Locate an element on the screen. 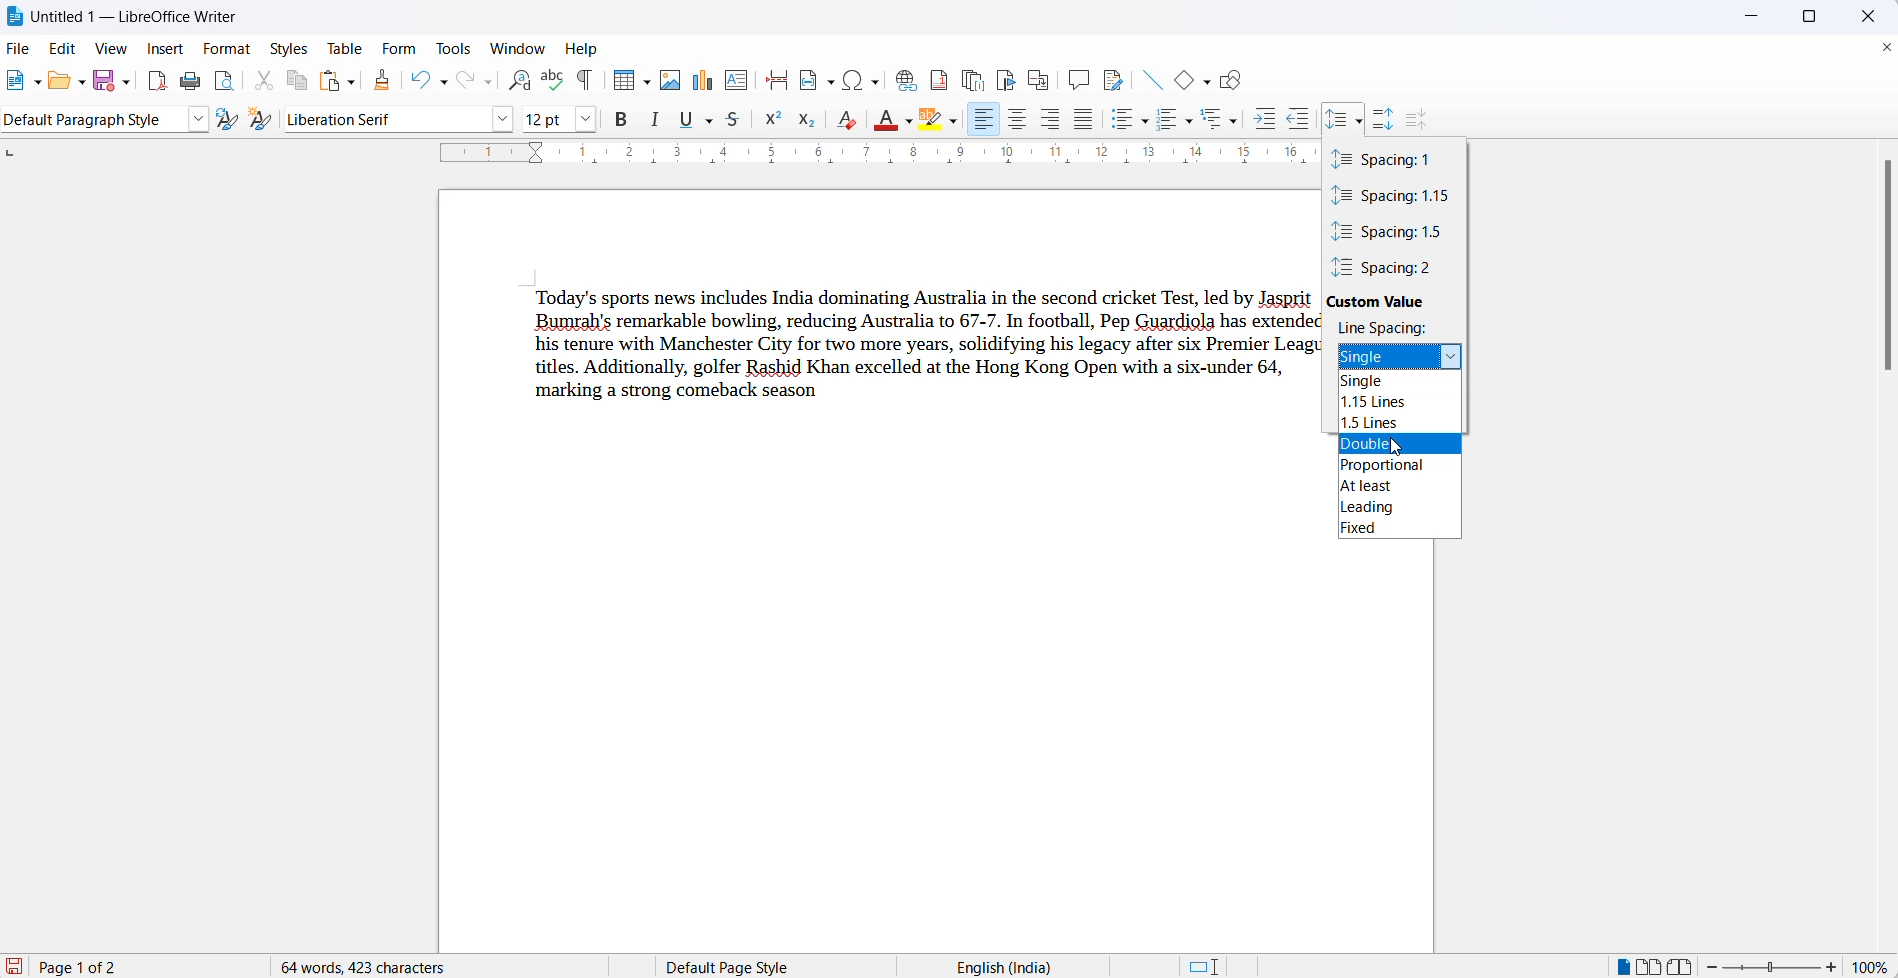 This screenshot has height=978, width=1898. vertical scrollbar is located at coordinates (1880, 273).